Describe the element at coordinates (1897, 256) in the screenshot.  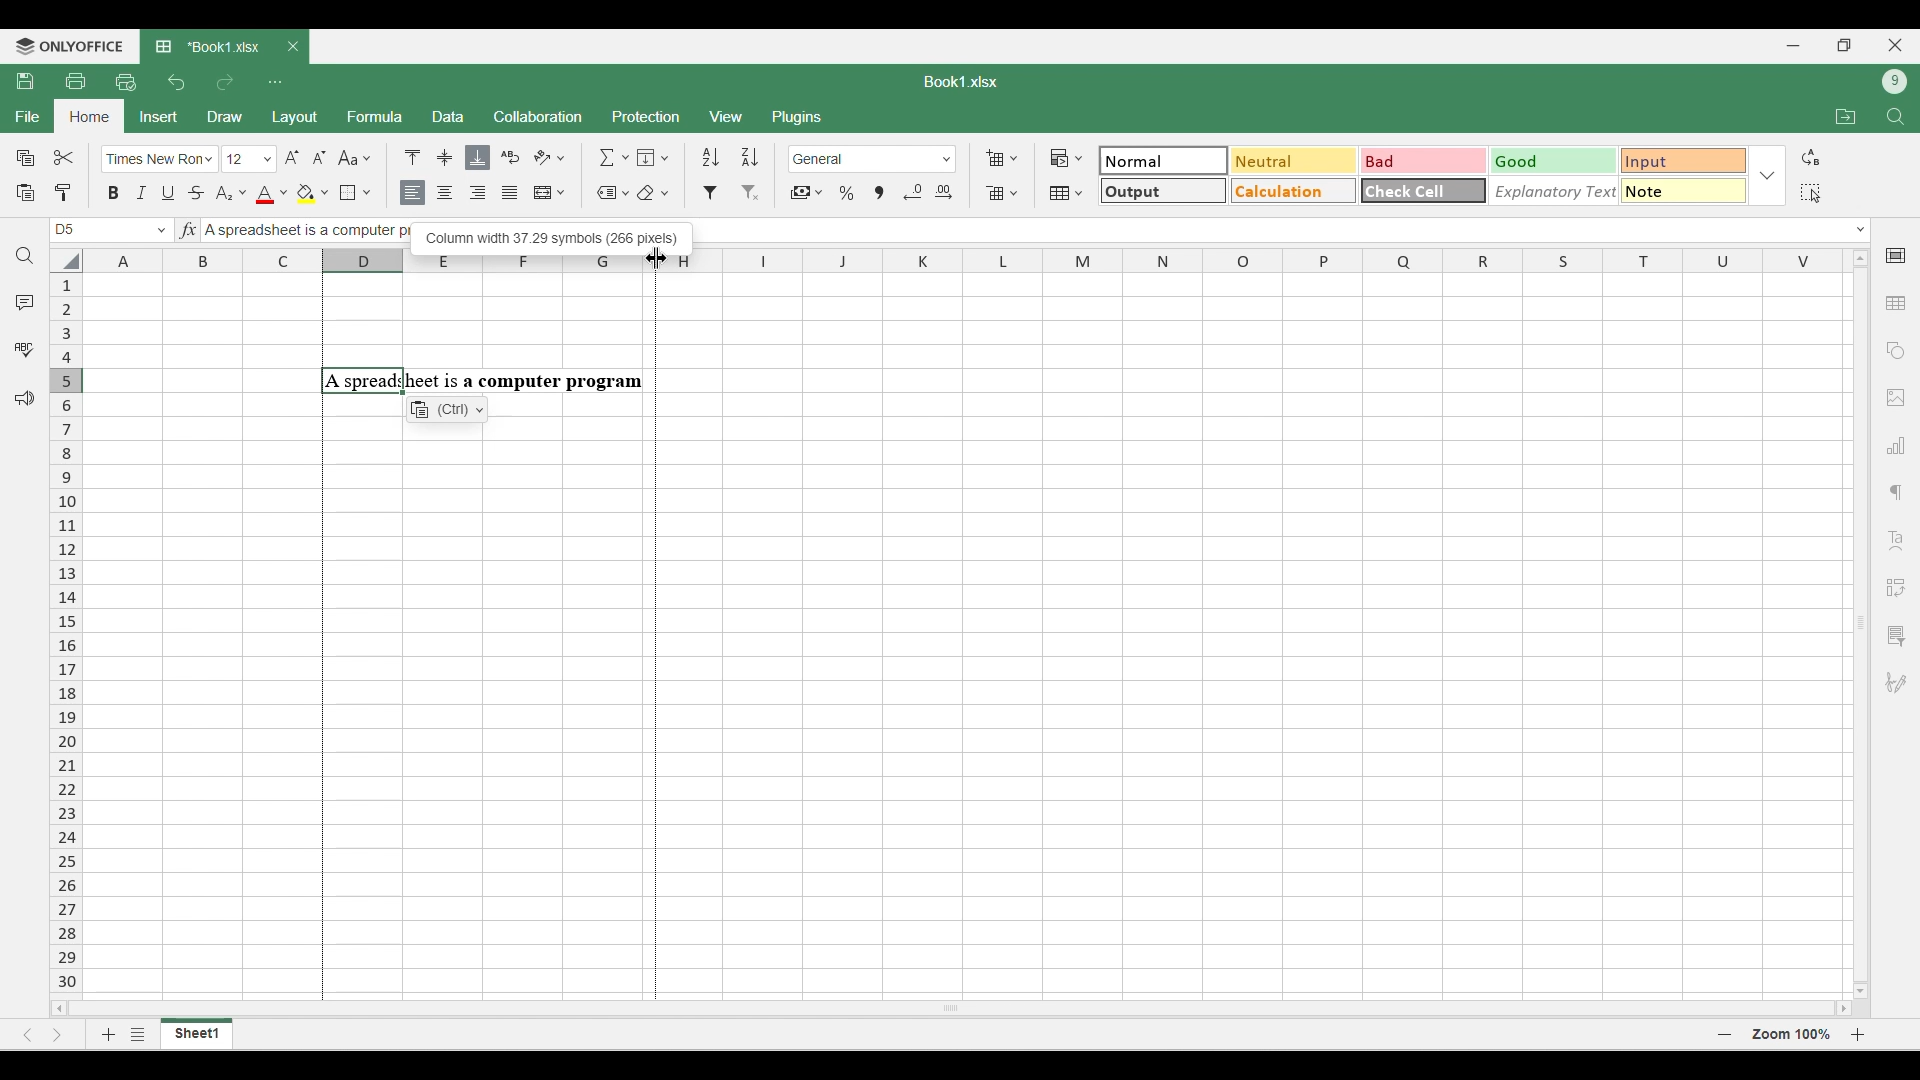
I see `Cell settings` at that location.